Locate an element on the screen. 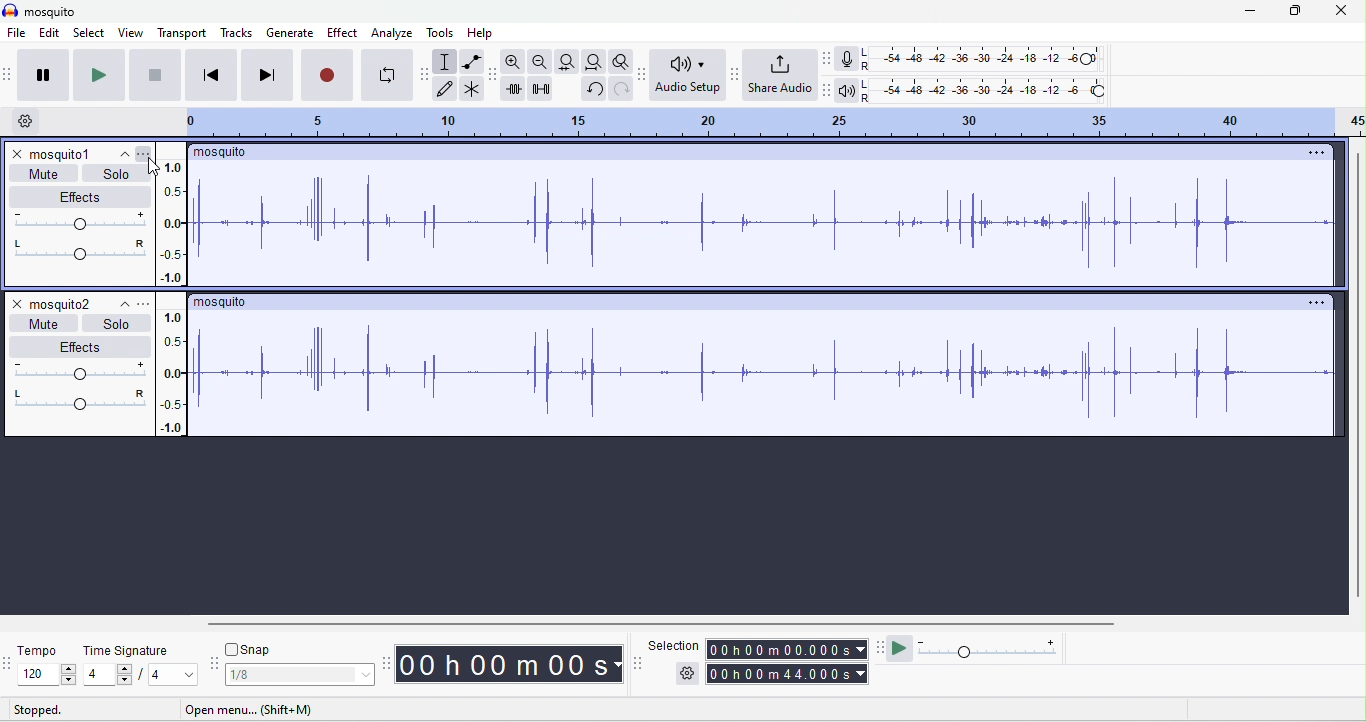  fit to project width is located at coordinates (593, 62).